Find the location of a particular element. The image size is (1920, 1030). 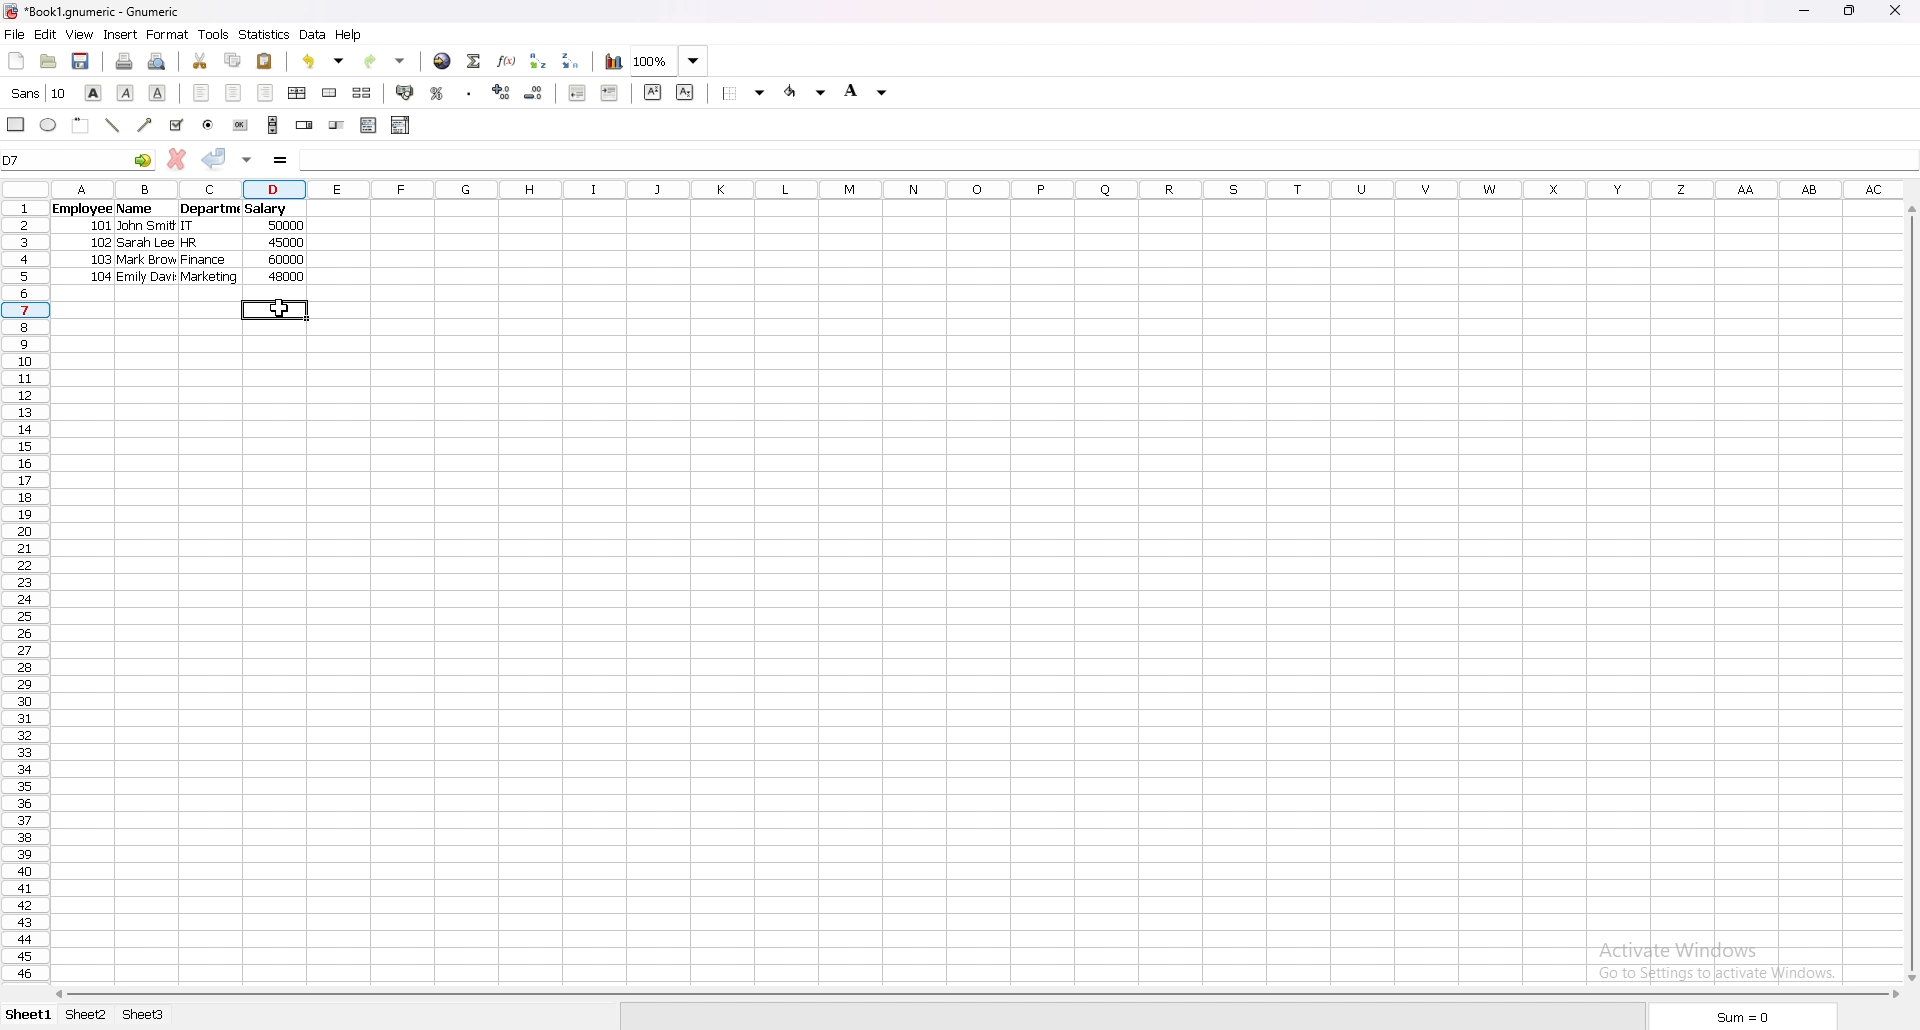

right indent is located at coordinates (265, 93).